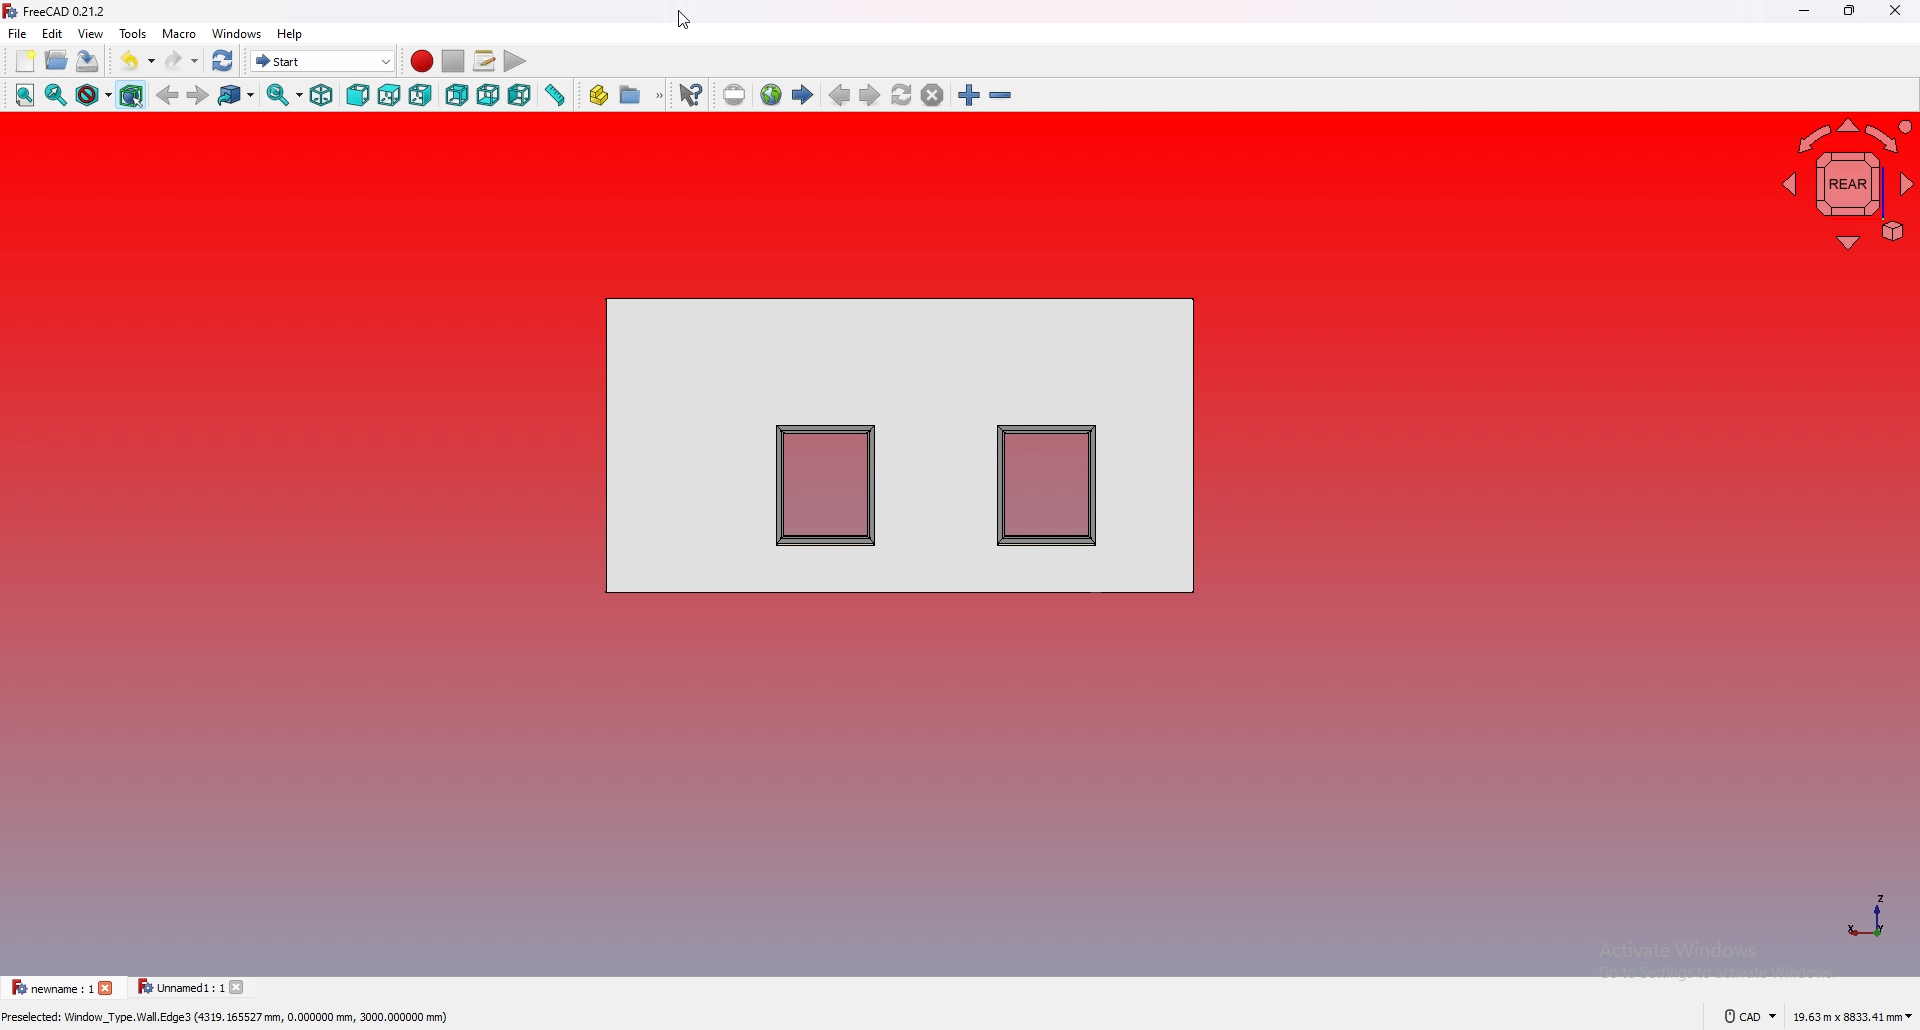 The image size is (1920, 1030). Describe the element at coordinates (94, 95) in the screenshot. I see `draw style` at that location.